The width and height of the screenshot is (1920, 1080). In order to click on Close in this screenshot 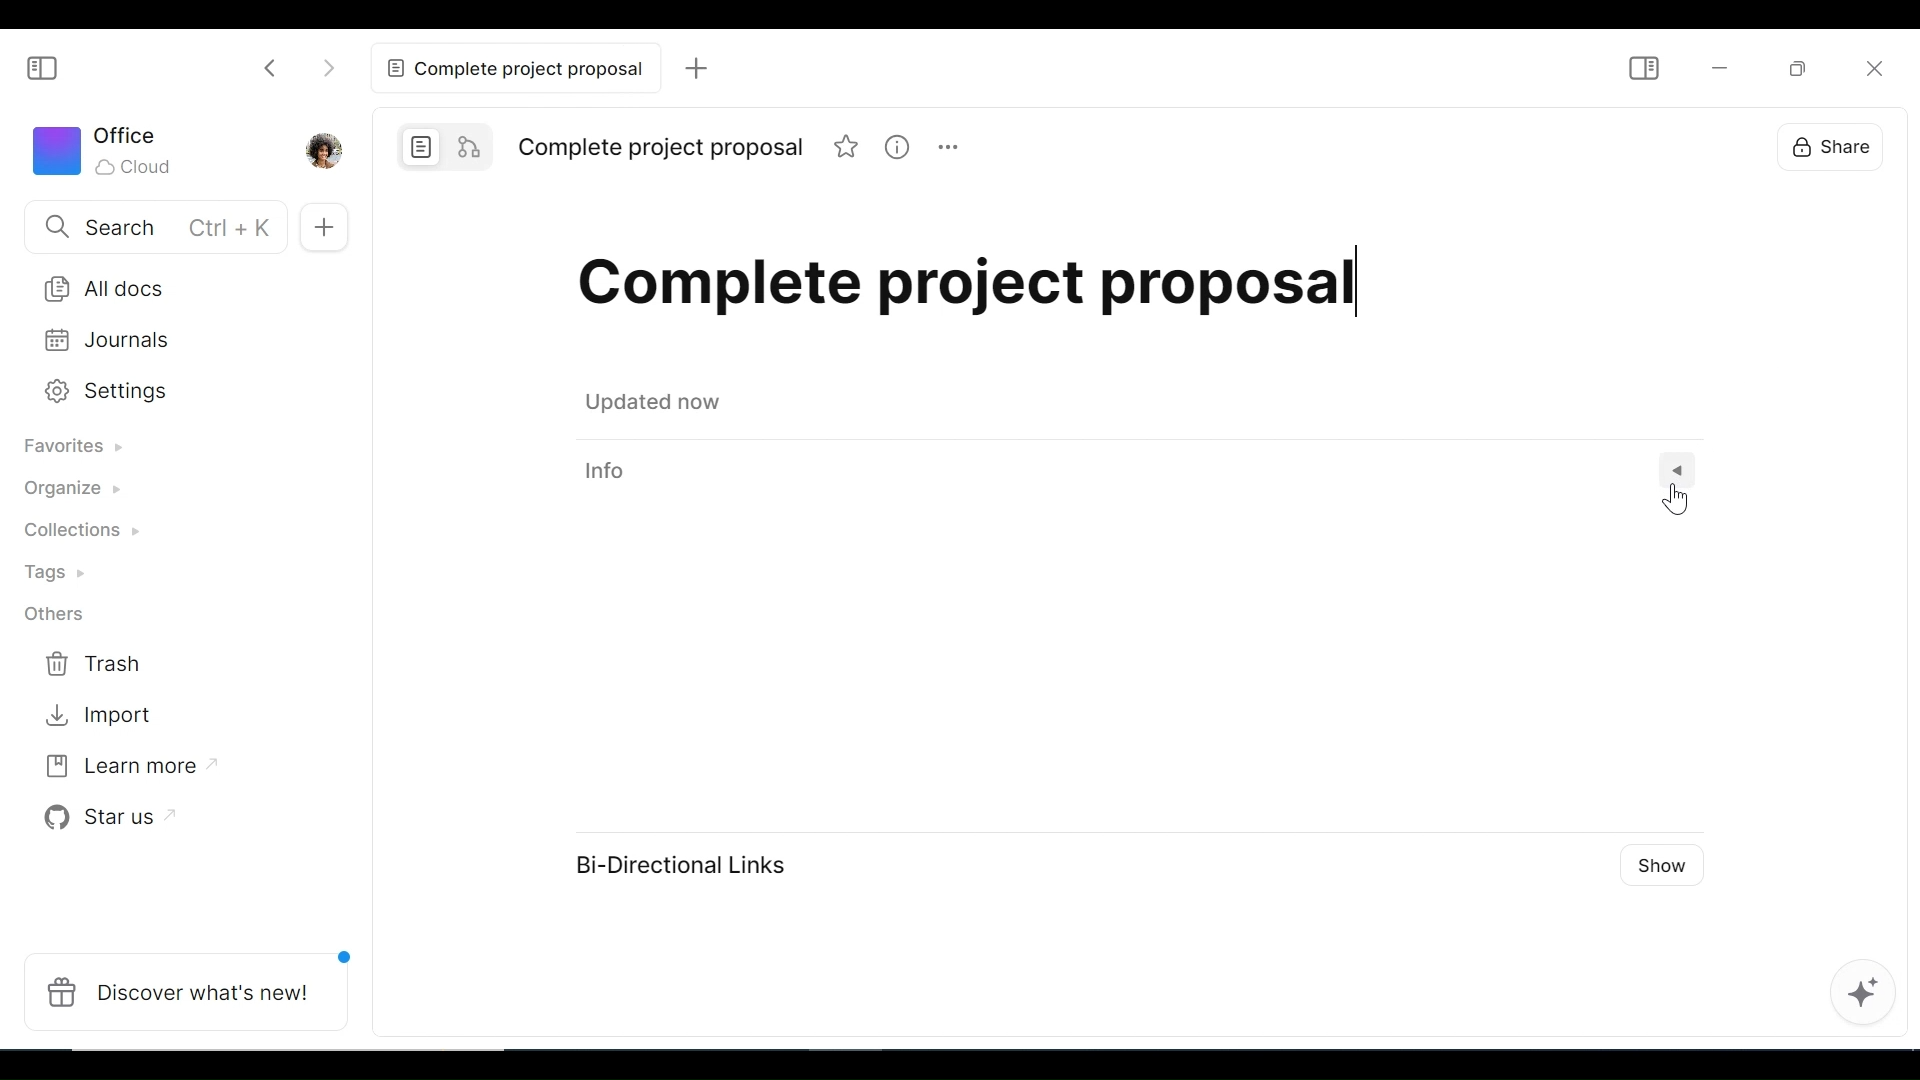, I will do `click(1874, 64)`.